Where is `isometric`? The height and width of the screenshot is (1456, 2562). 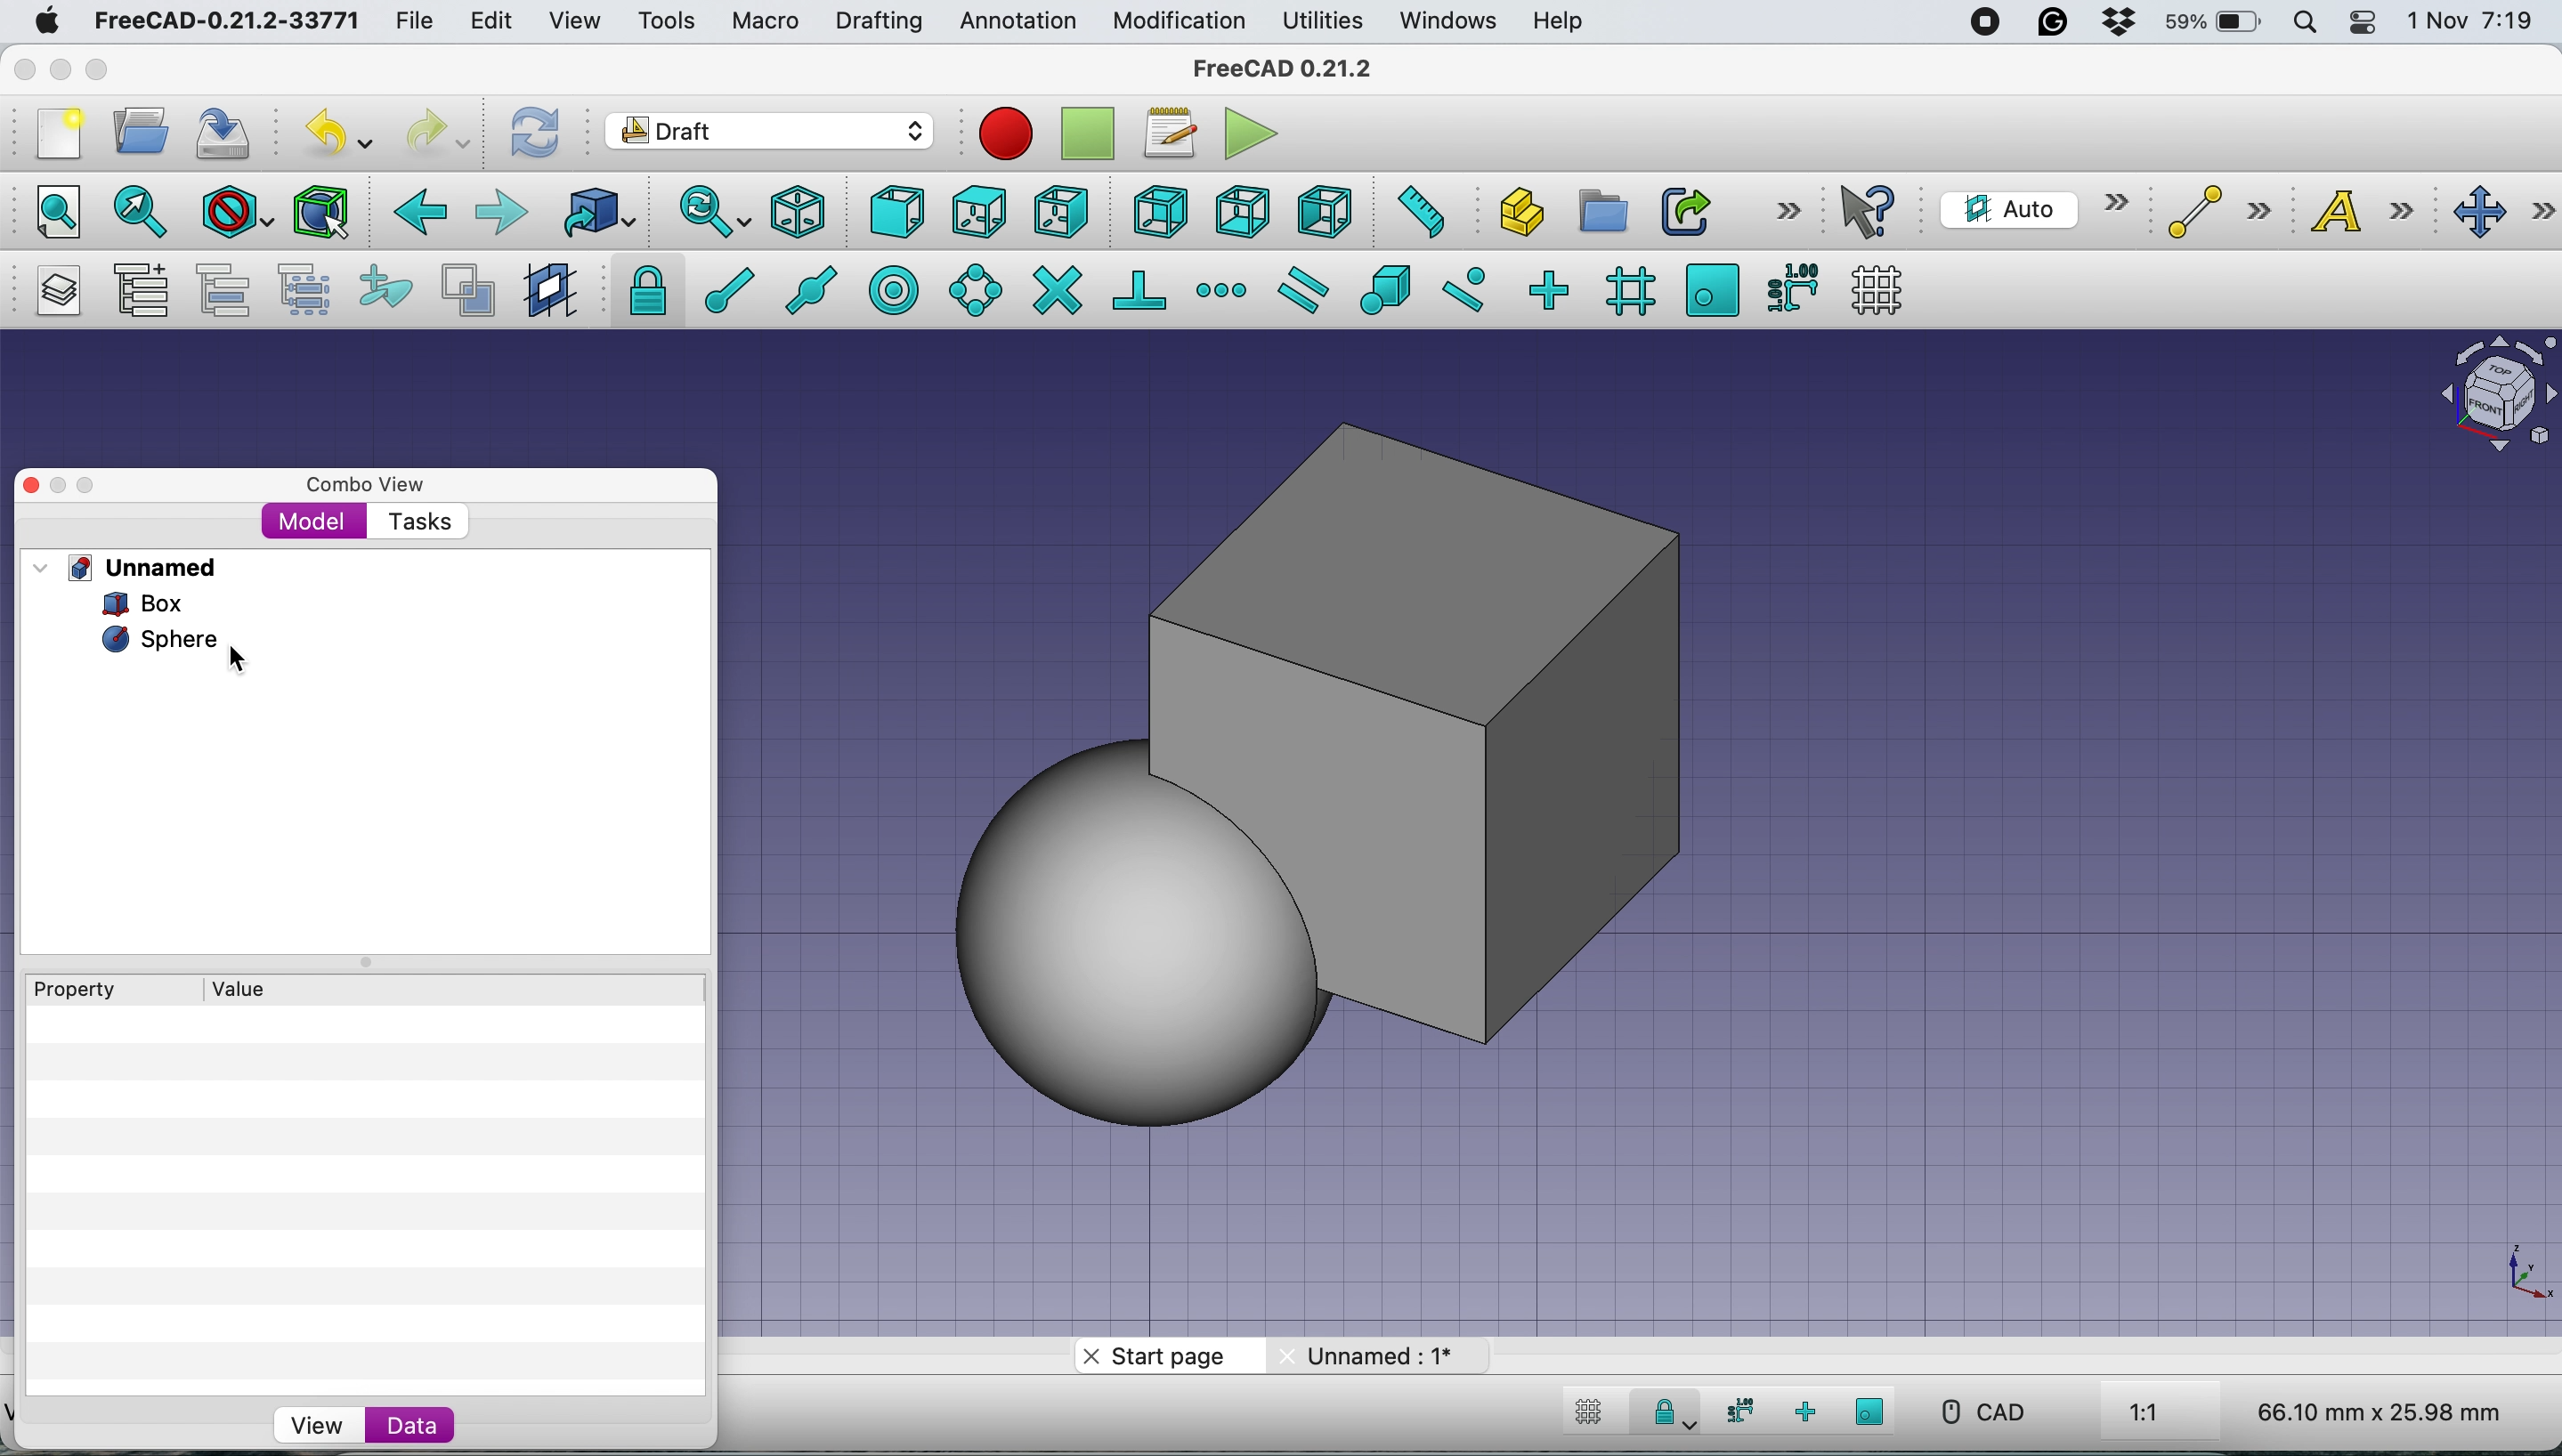 isometric is located at coordinates (806, 212).